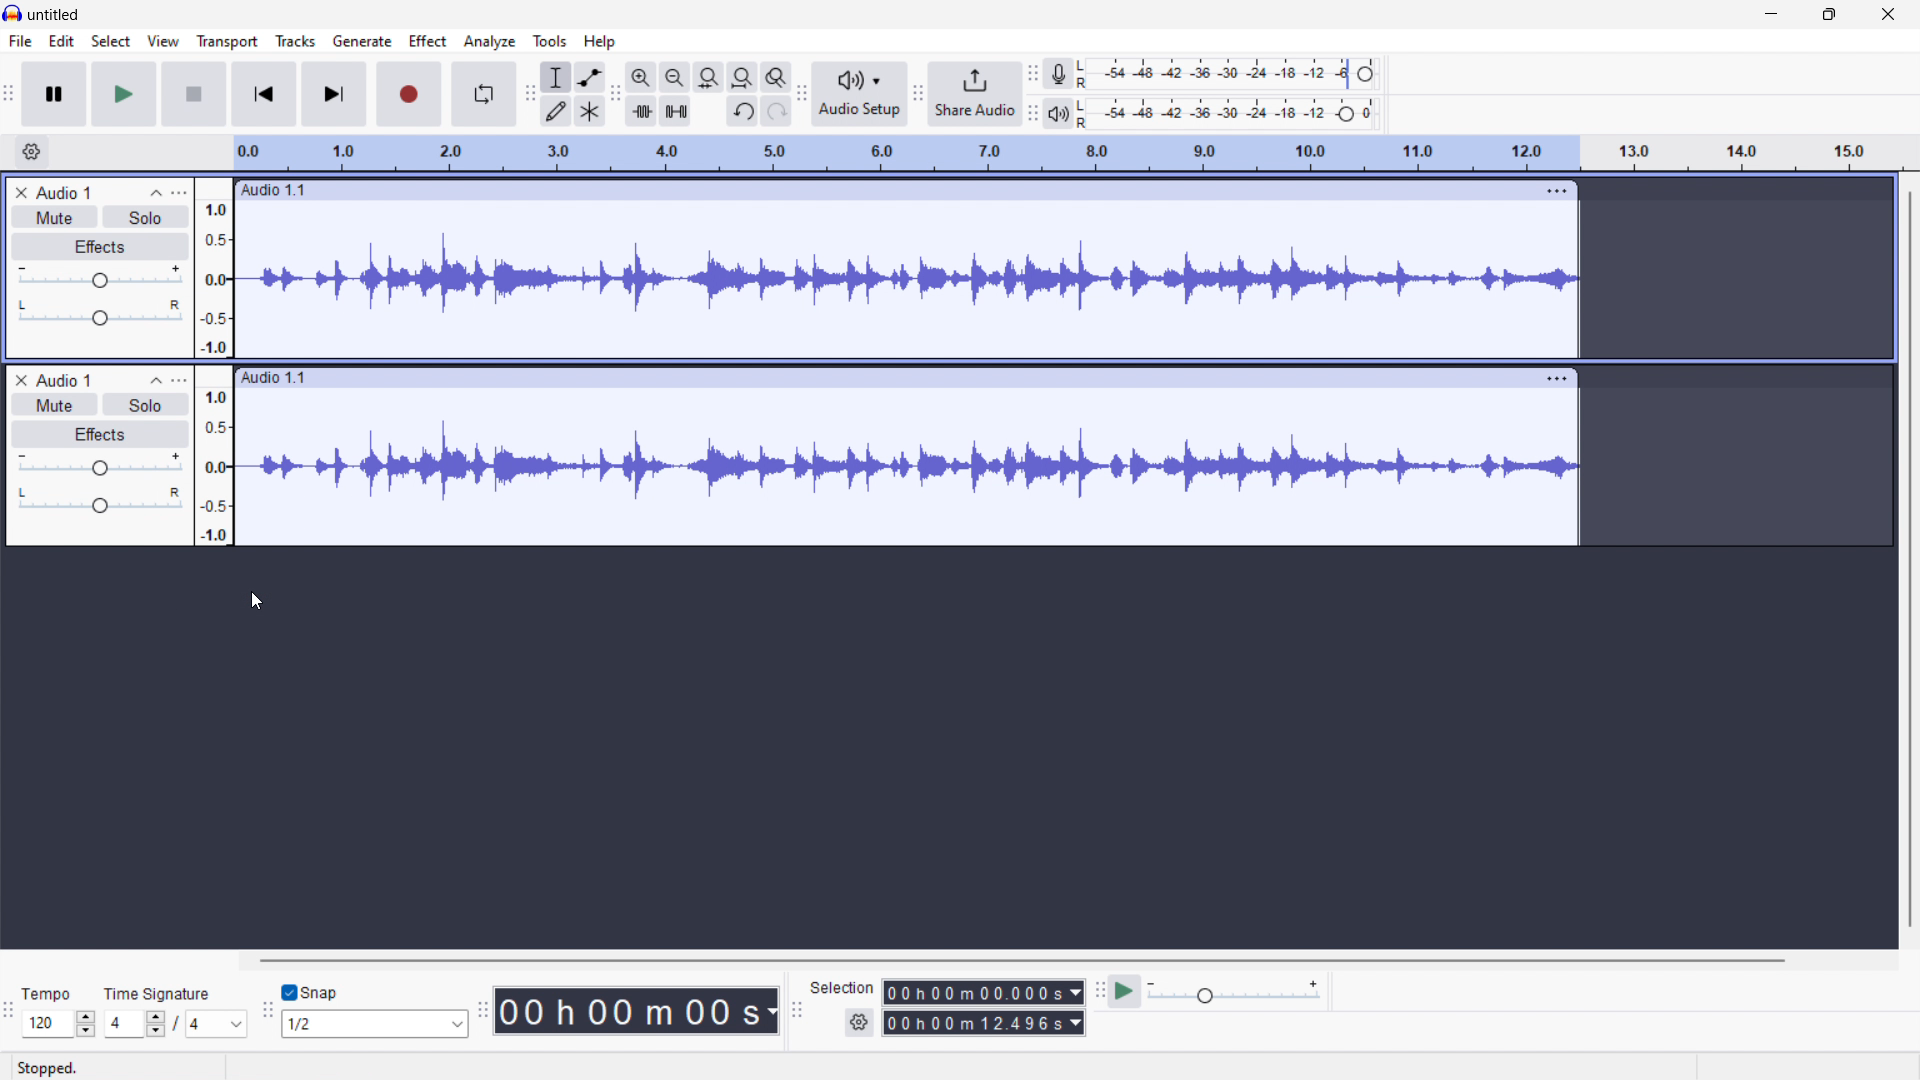 The image size is (1920, 1080). What do you see at coordinates (21, 41) in the screenshot?
I see `file` at bounding box center [21, 41].